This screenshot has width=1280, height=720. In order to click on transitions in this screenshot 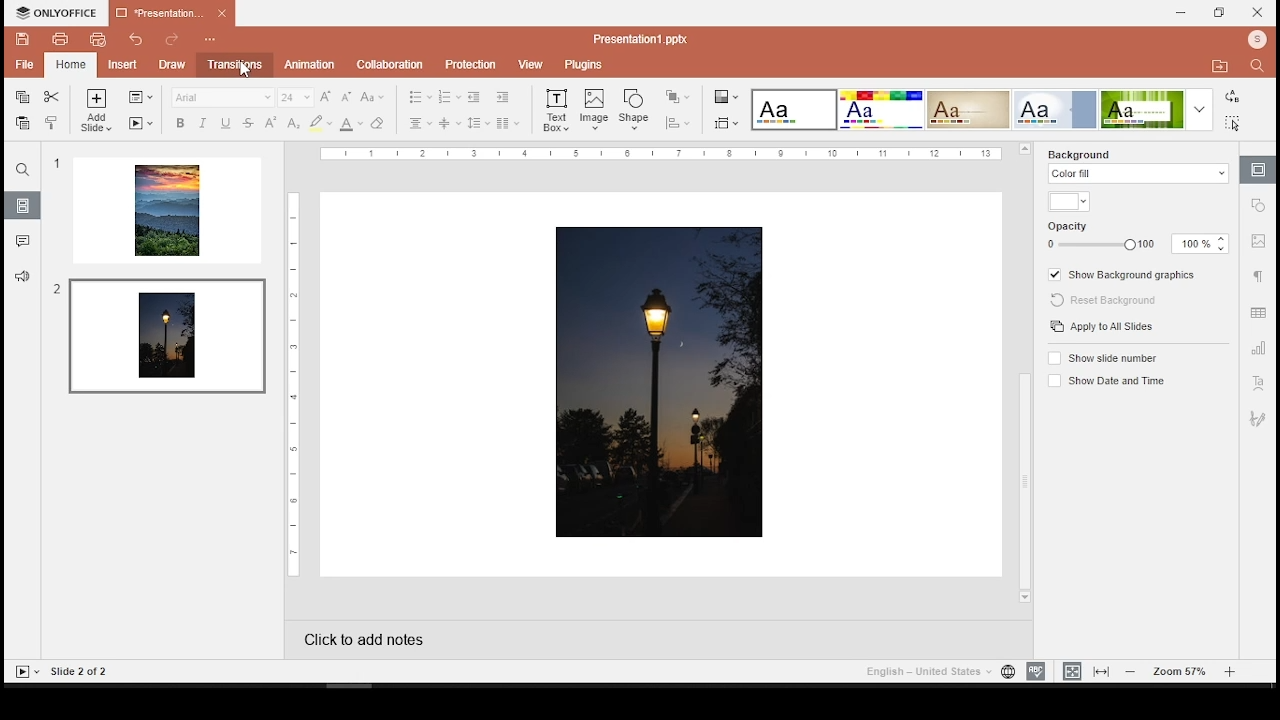, I will do `click(232, 64)`.